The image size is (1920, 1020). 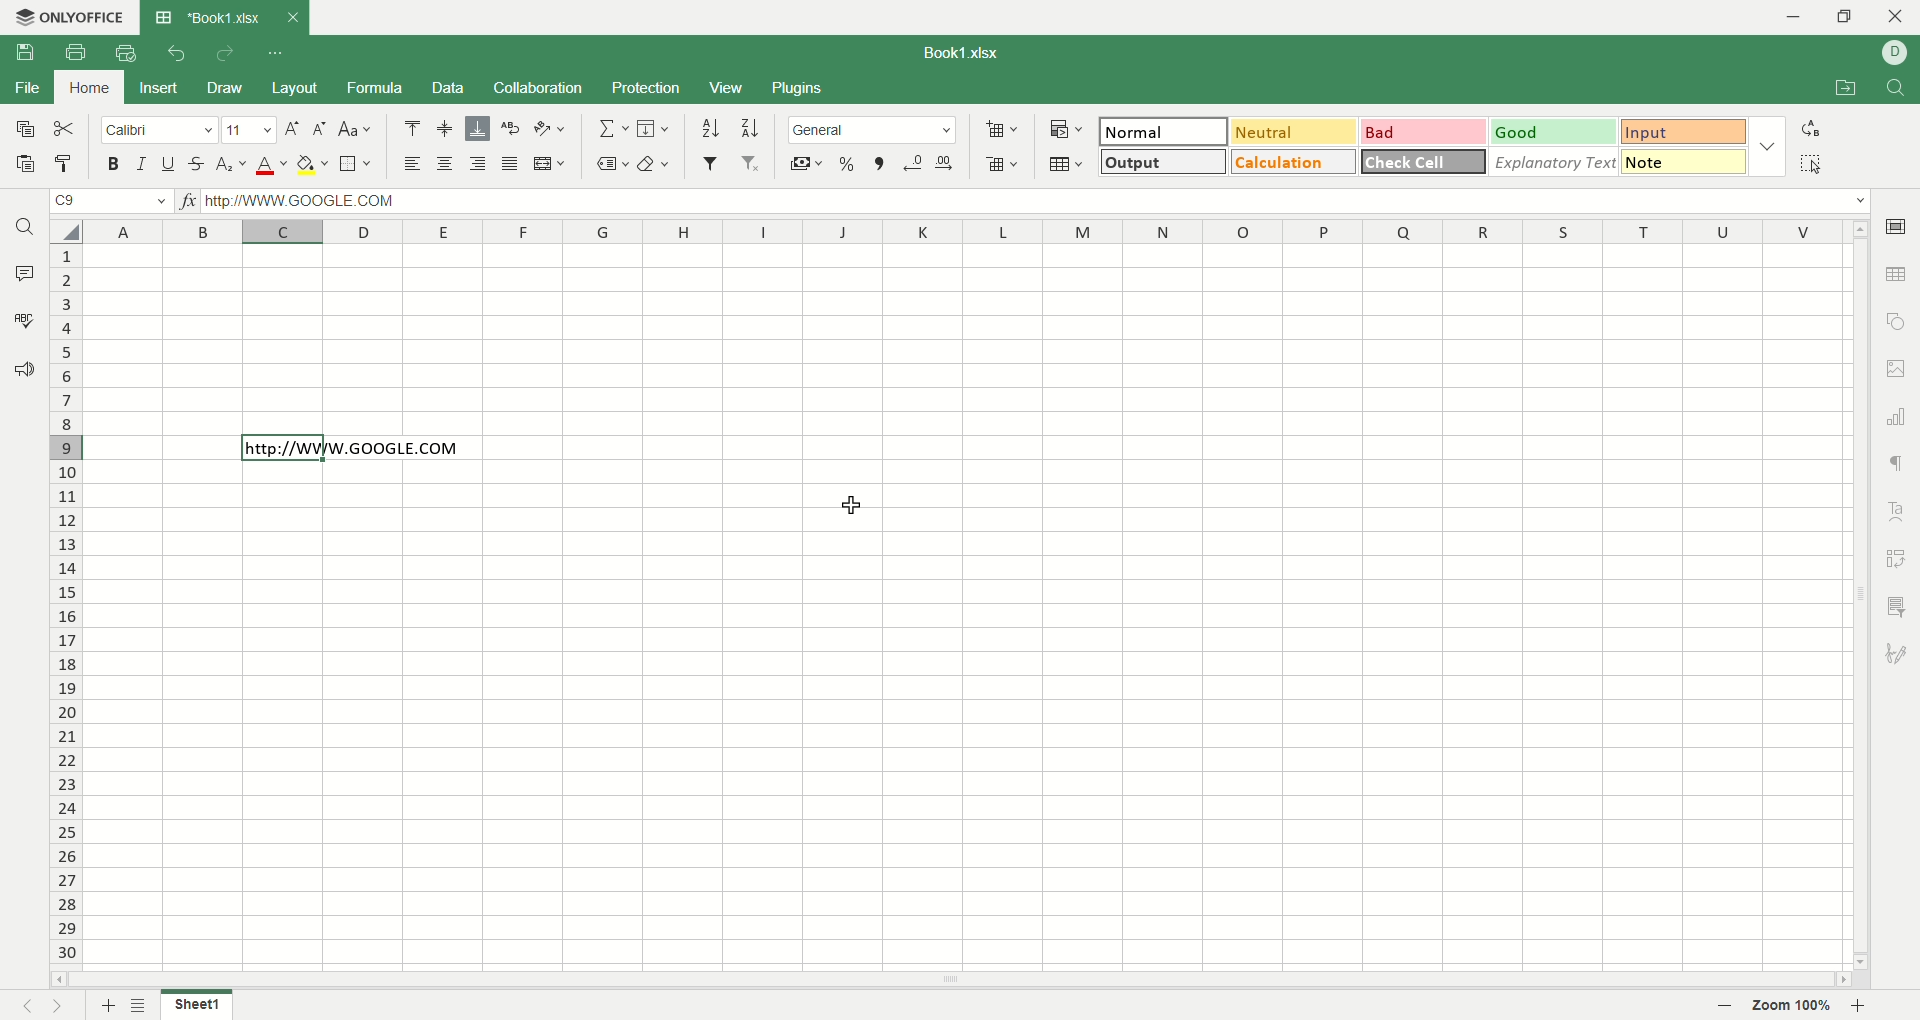 What do you see at coordinates (540, 86) in the screenshot?
I see `collaboration` at bounding box center [540, 86].